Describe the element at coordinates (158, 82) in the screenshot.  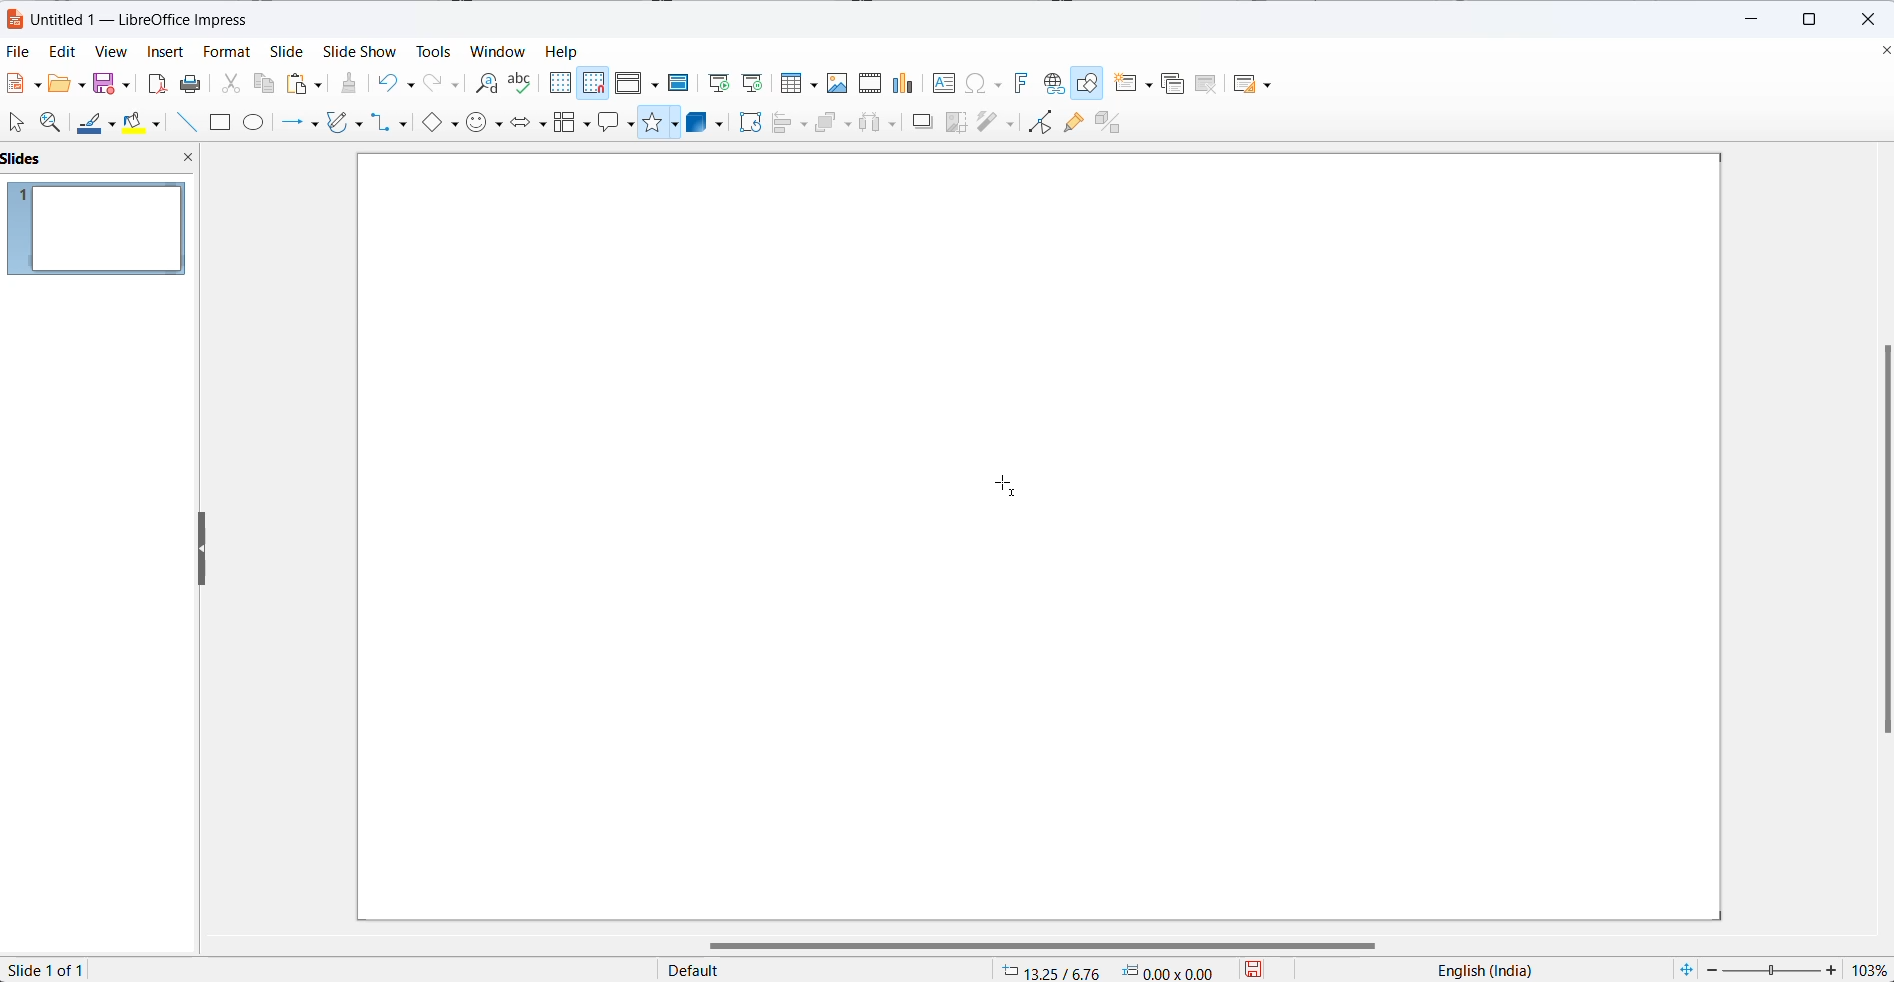
I see `export as pdf ` at that location.